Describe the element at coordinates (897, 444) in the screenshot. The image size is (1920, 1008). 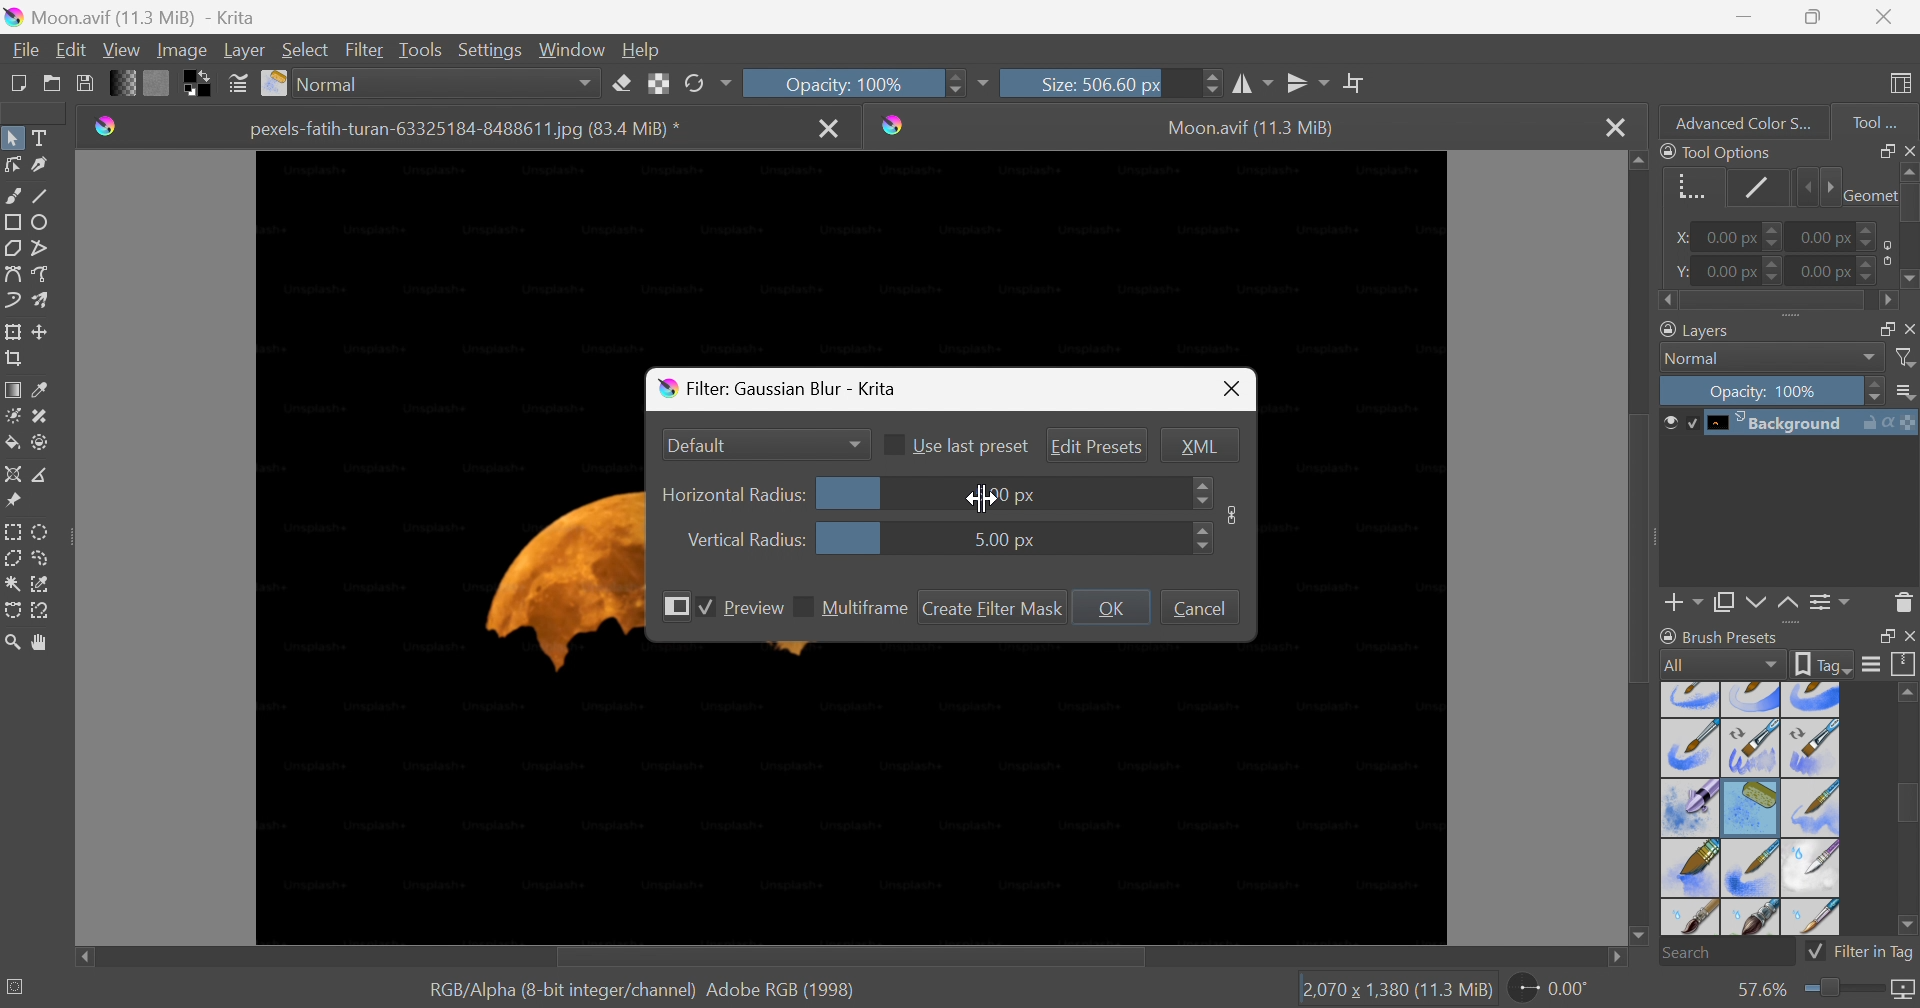
I see `Checkbox` at that location.